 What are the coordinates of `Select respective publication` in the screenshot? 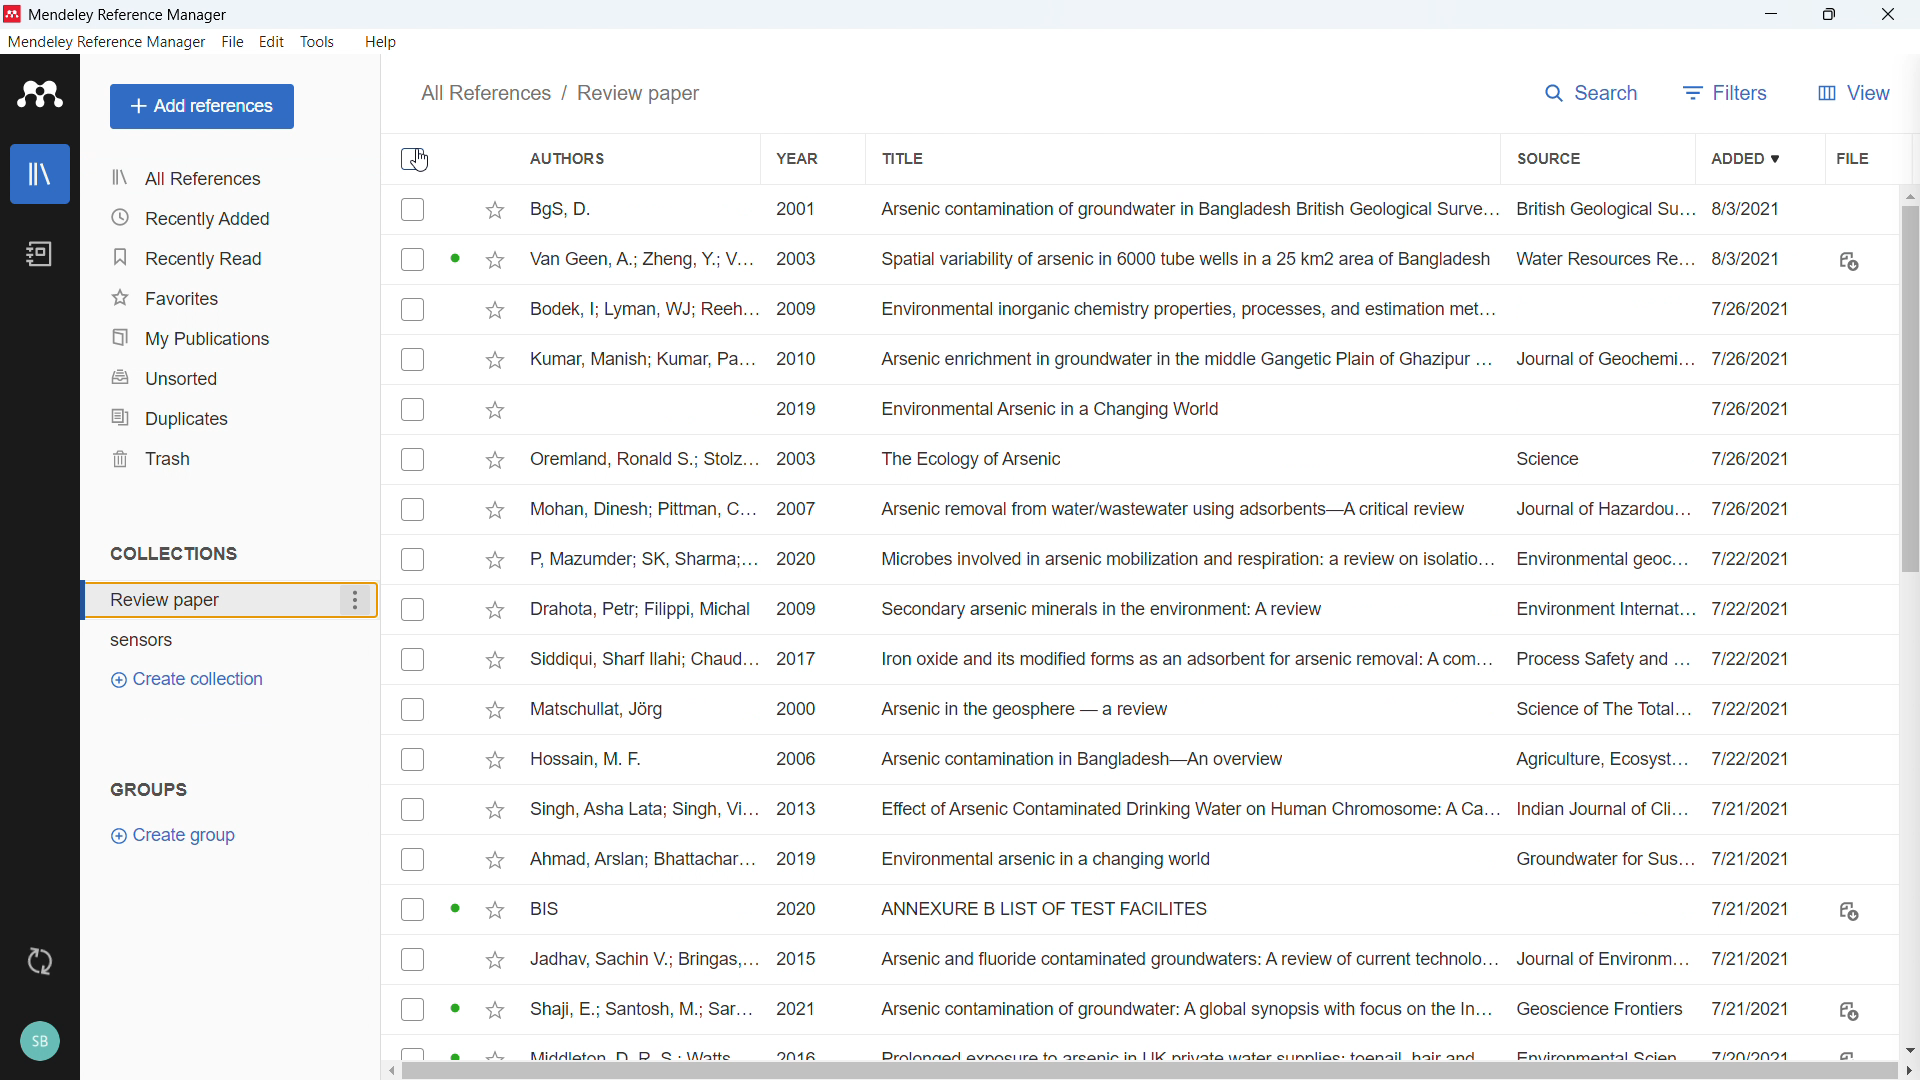 It's located at (413, 860).